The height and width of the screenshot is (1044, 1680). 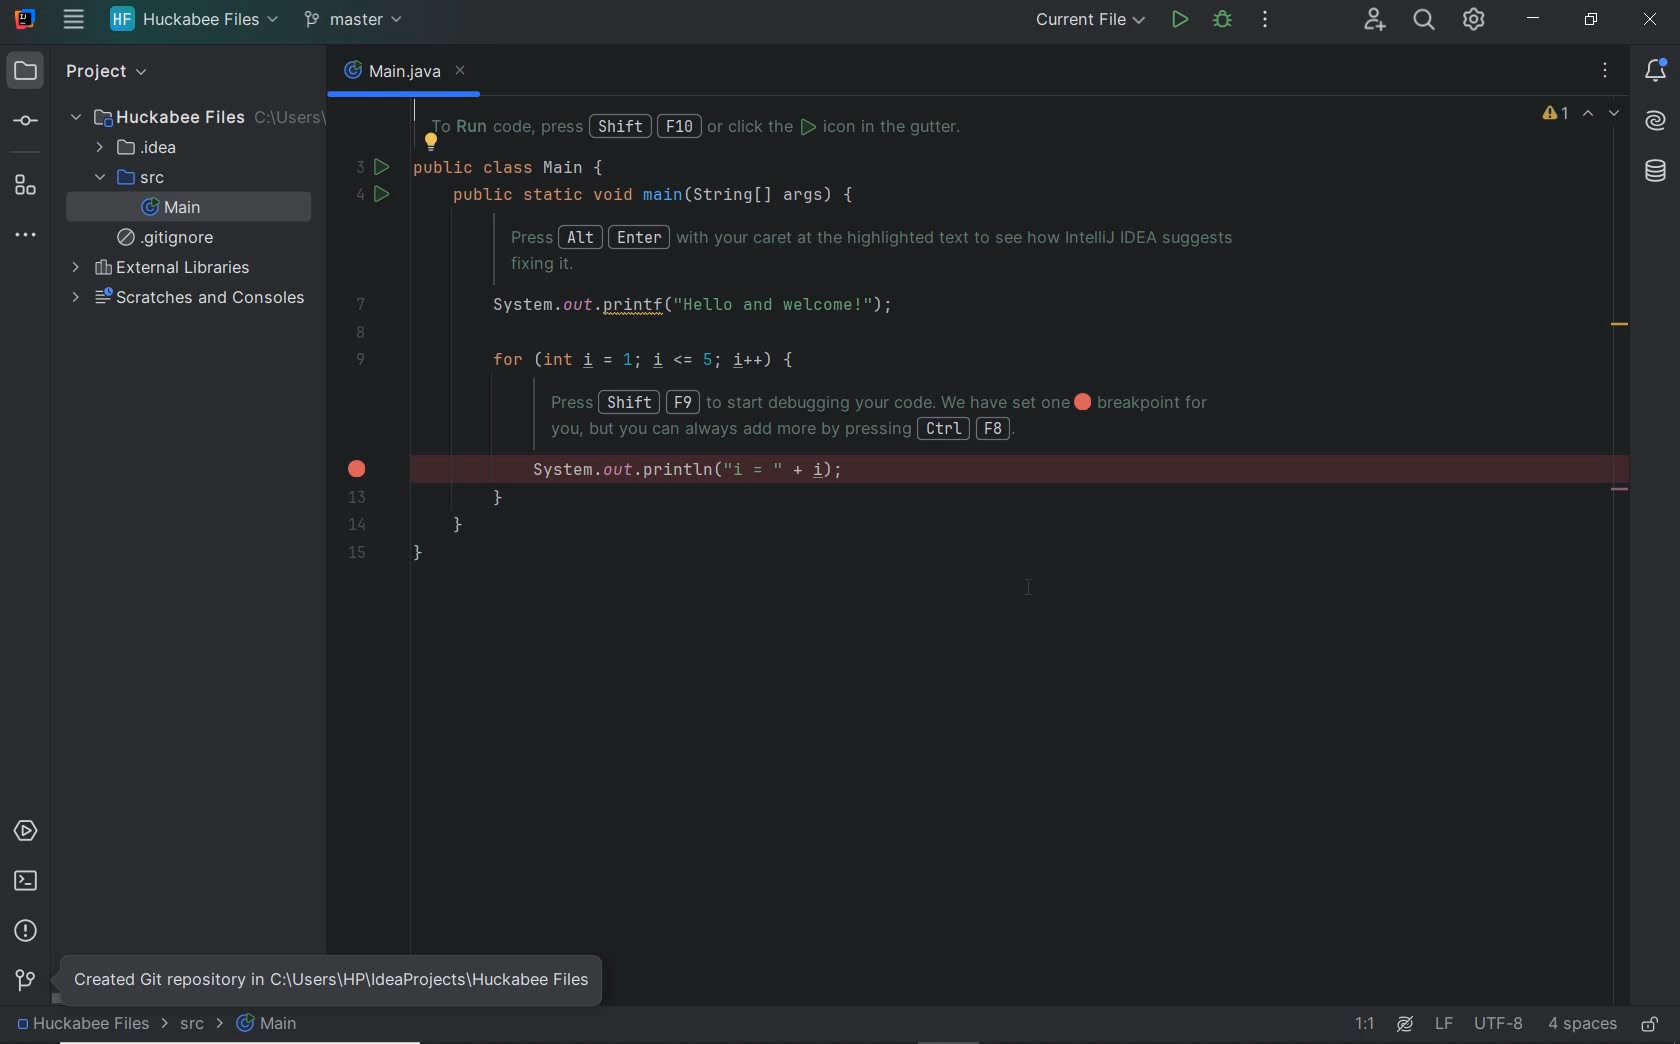 What do you see at coordinates (170, 237) in the screenshot?
I see `gitignore` at bounding box center [170, 237].